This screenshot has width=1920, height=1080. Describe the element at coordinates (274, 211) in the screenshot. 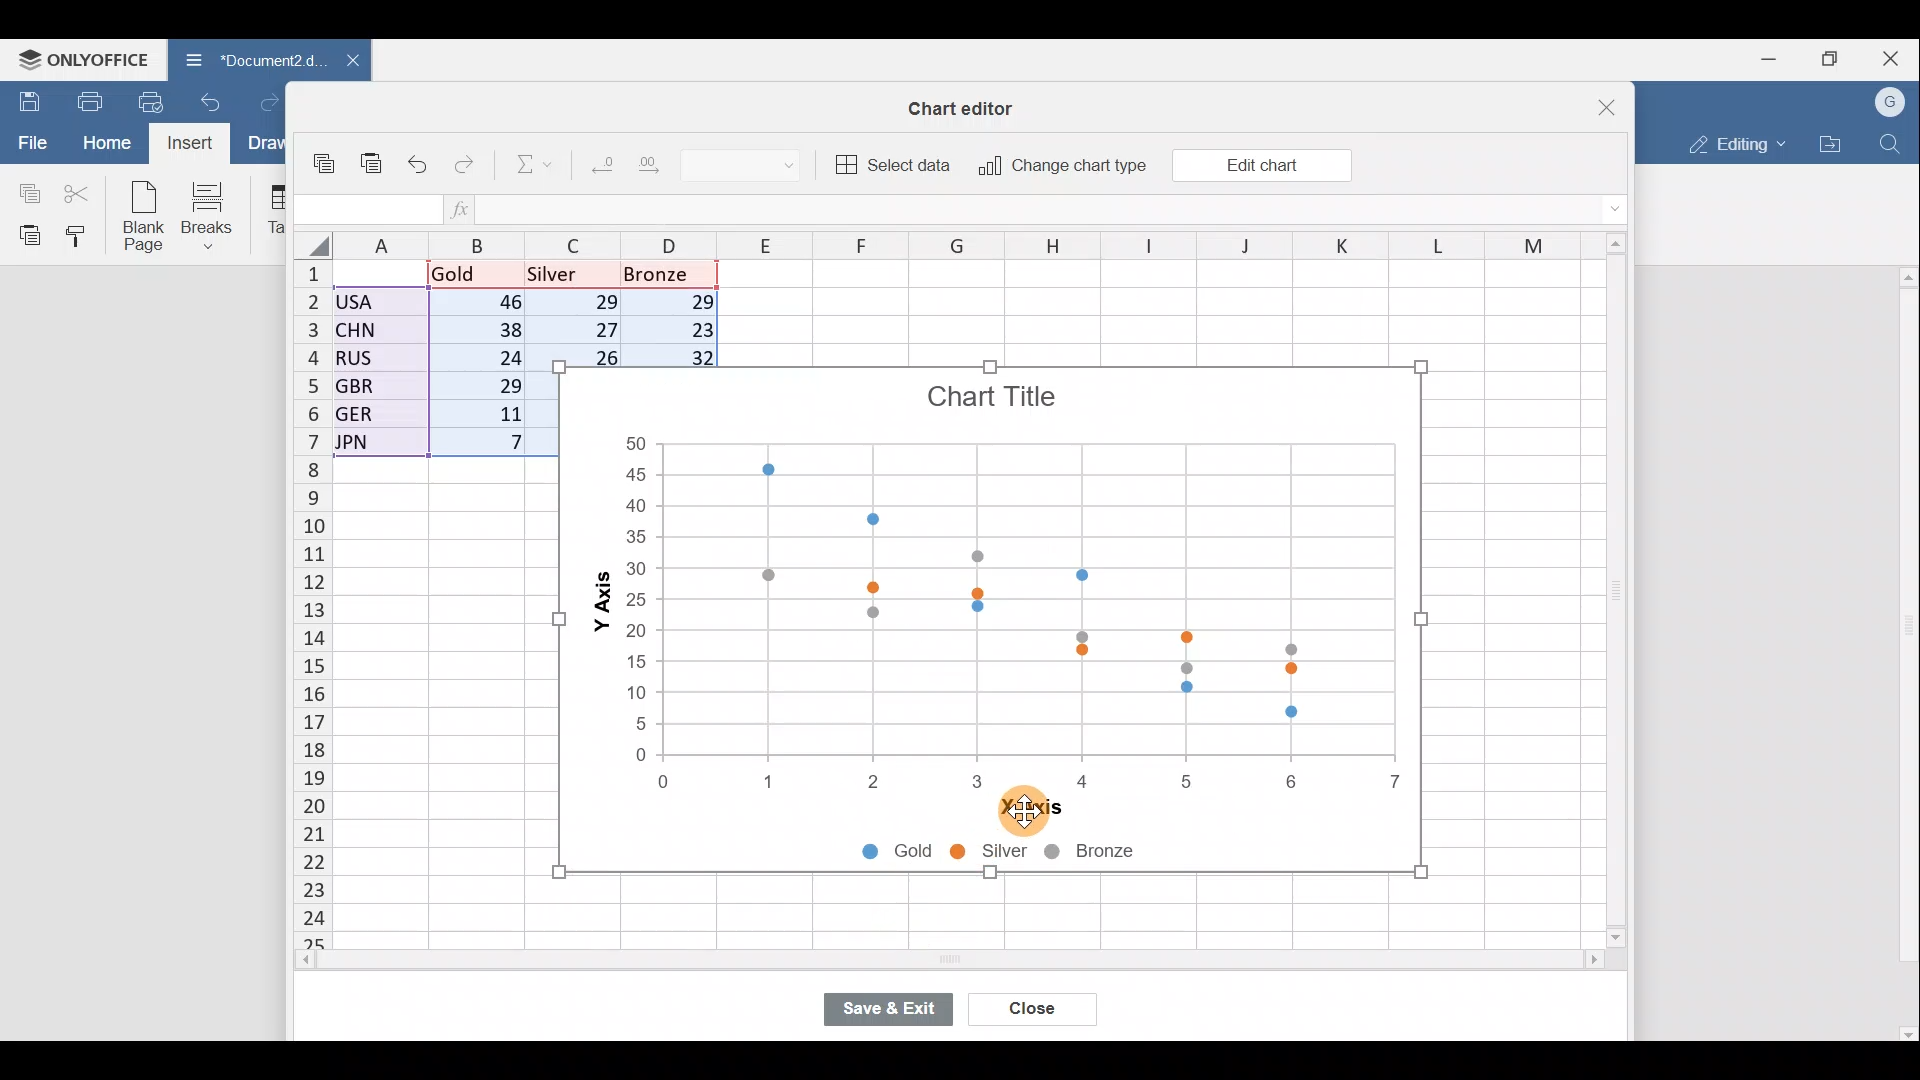

I see `Table` at that location.